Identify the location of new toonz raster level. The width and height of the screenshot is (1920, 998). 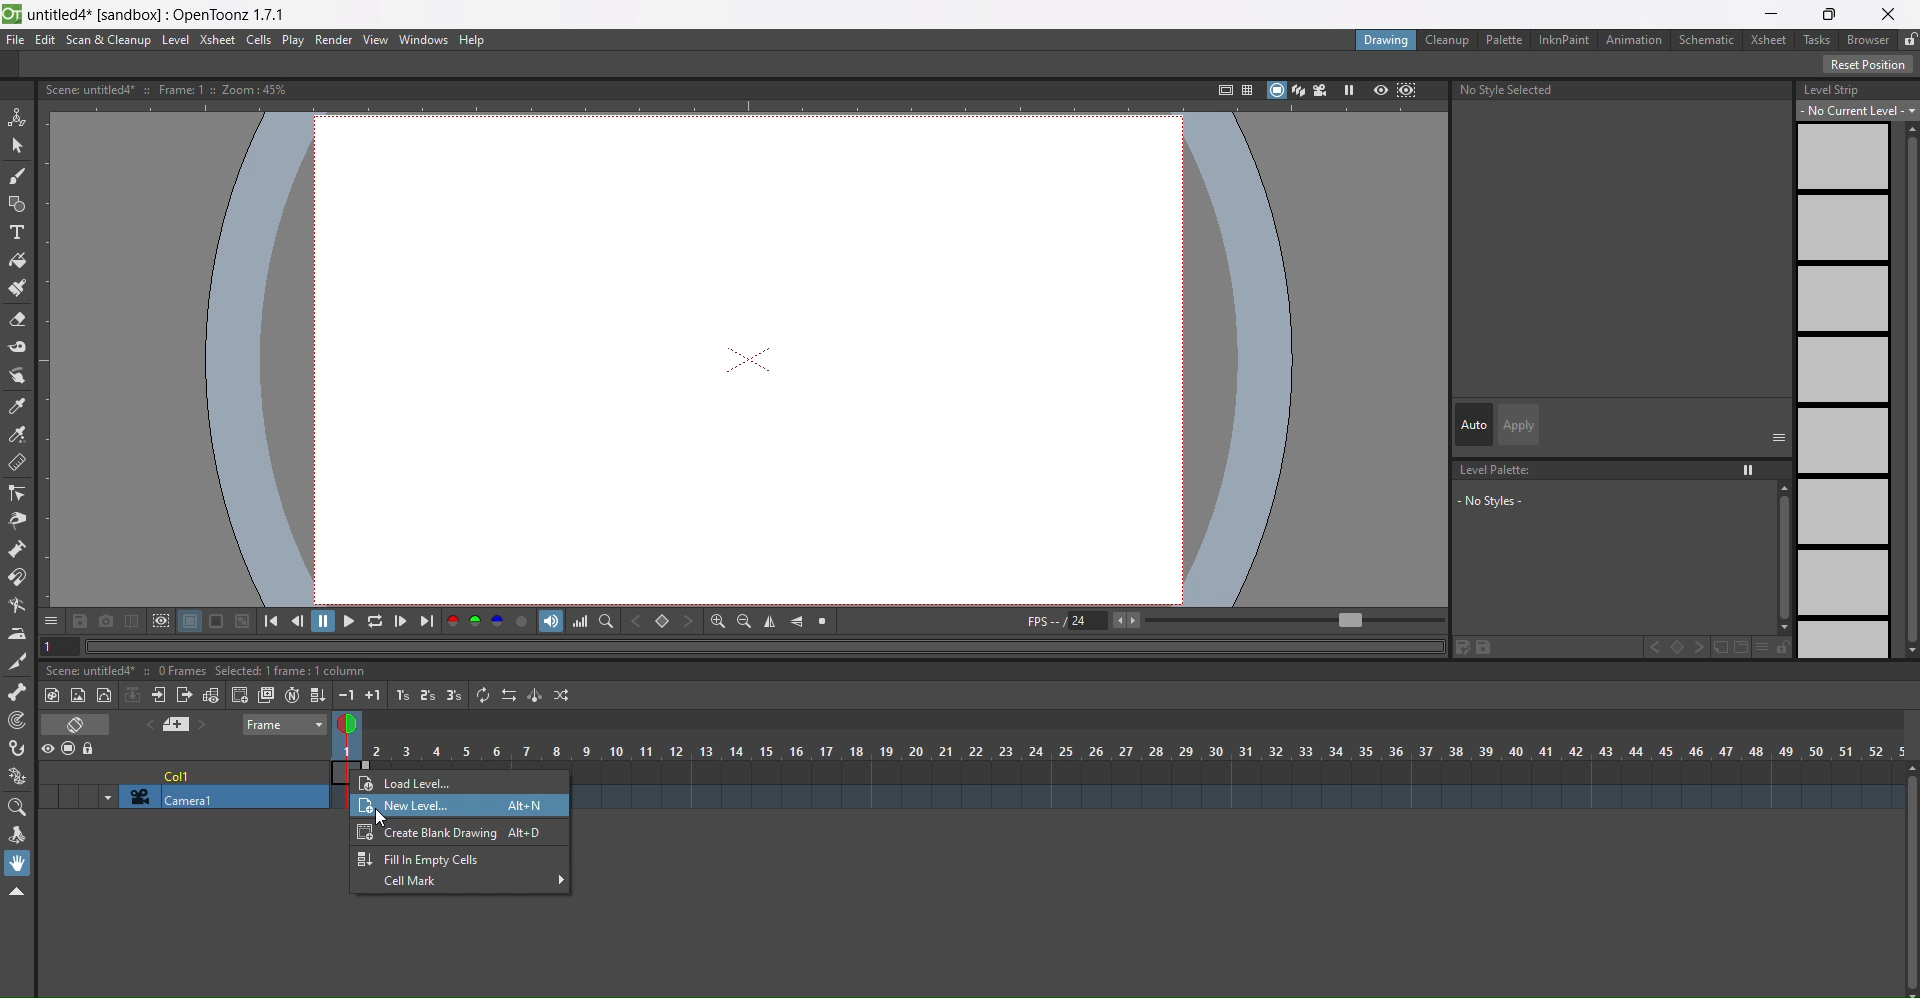
(54, 695).